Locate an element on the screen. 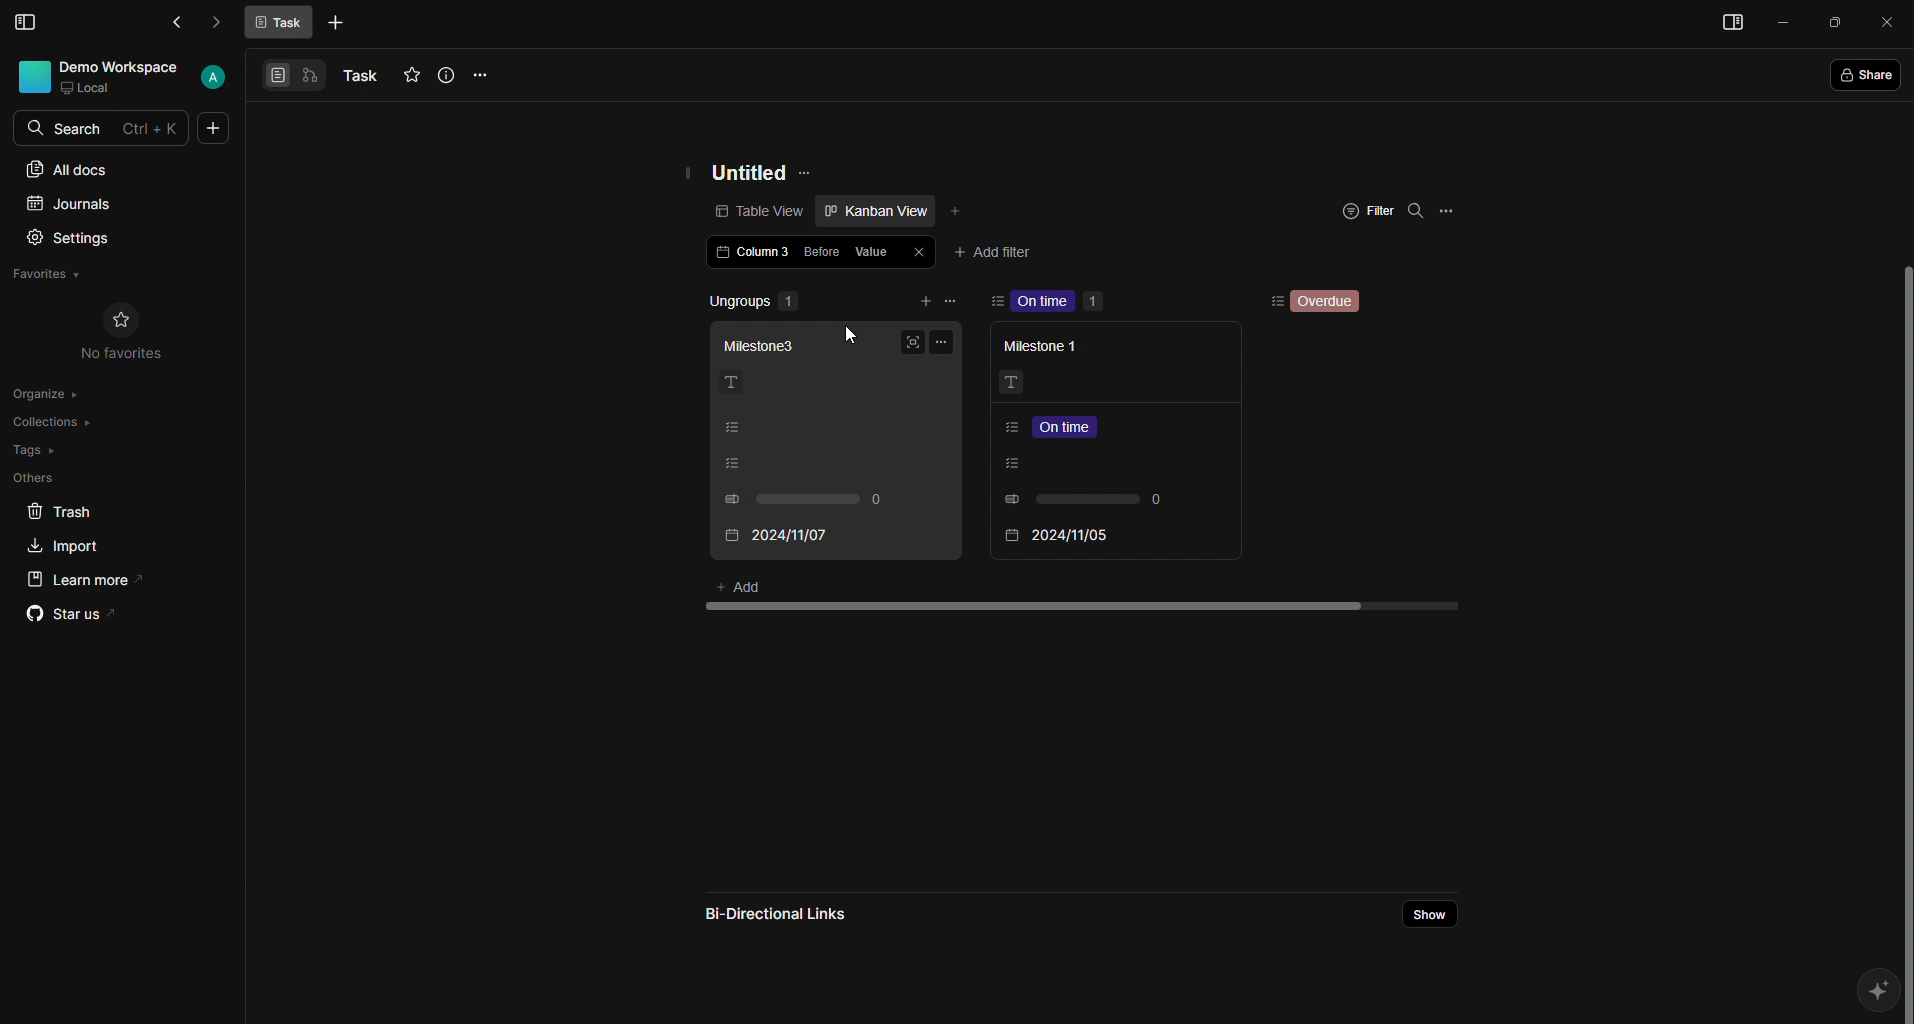  Organize is located at coordinates (52, 393).